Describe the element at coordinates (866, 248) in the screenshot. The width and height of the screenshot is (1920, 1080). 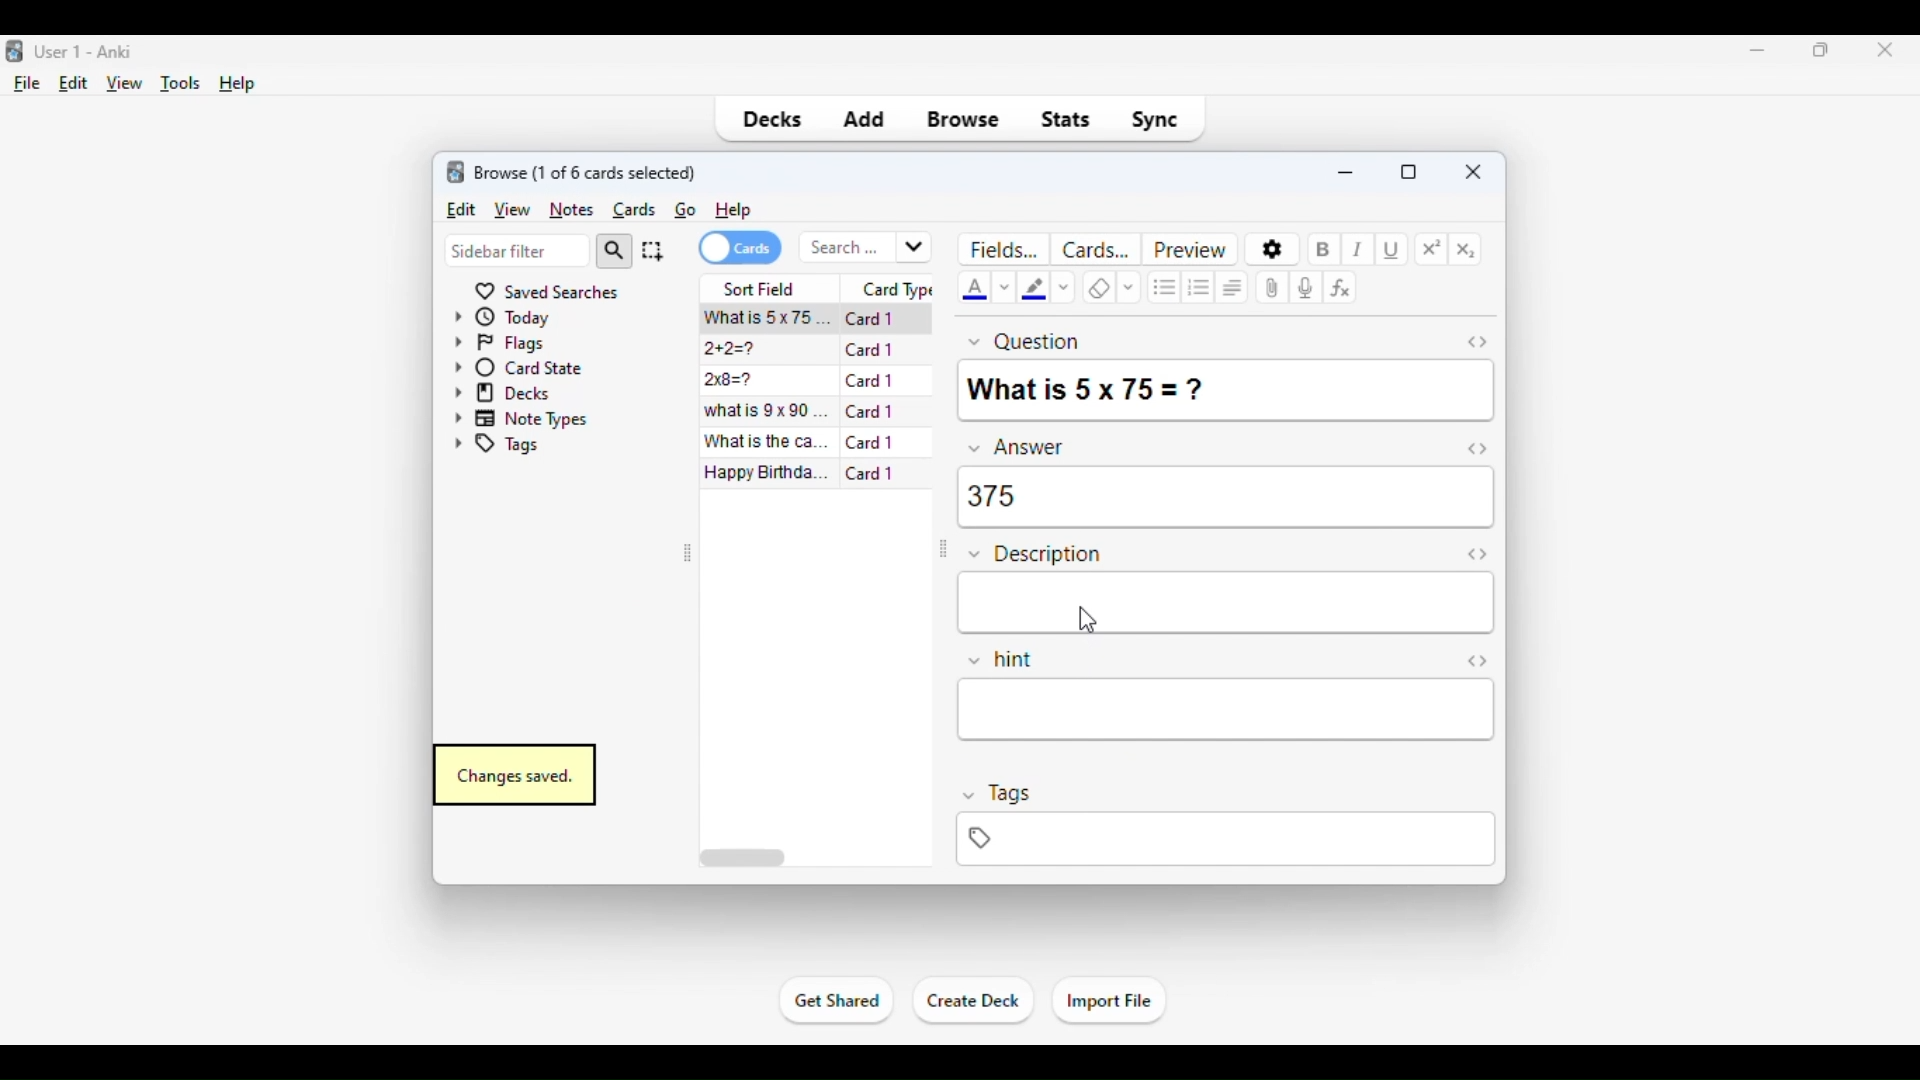
I see `search bar` at that location.